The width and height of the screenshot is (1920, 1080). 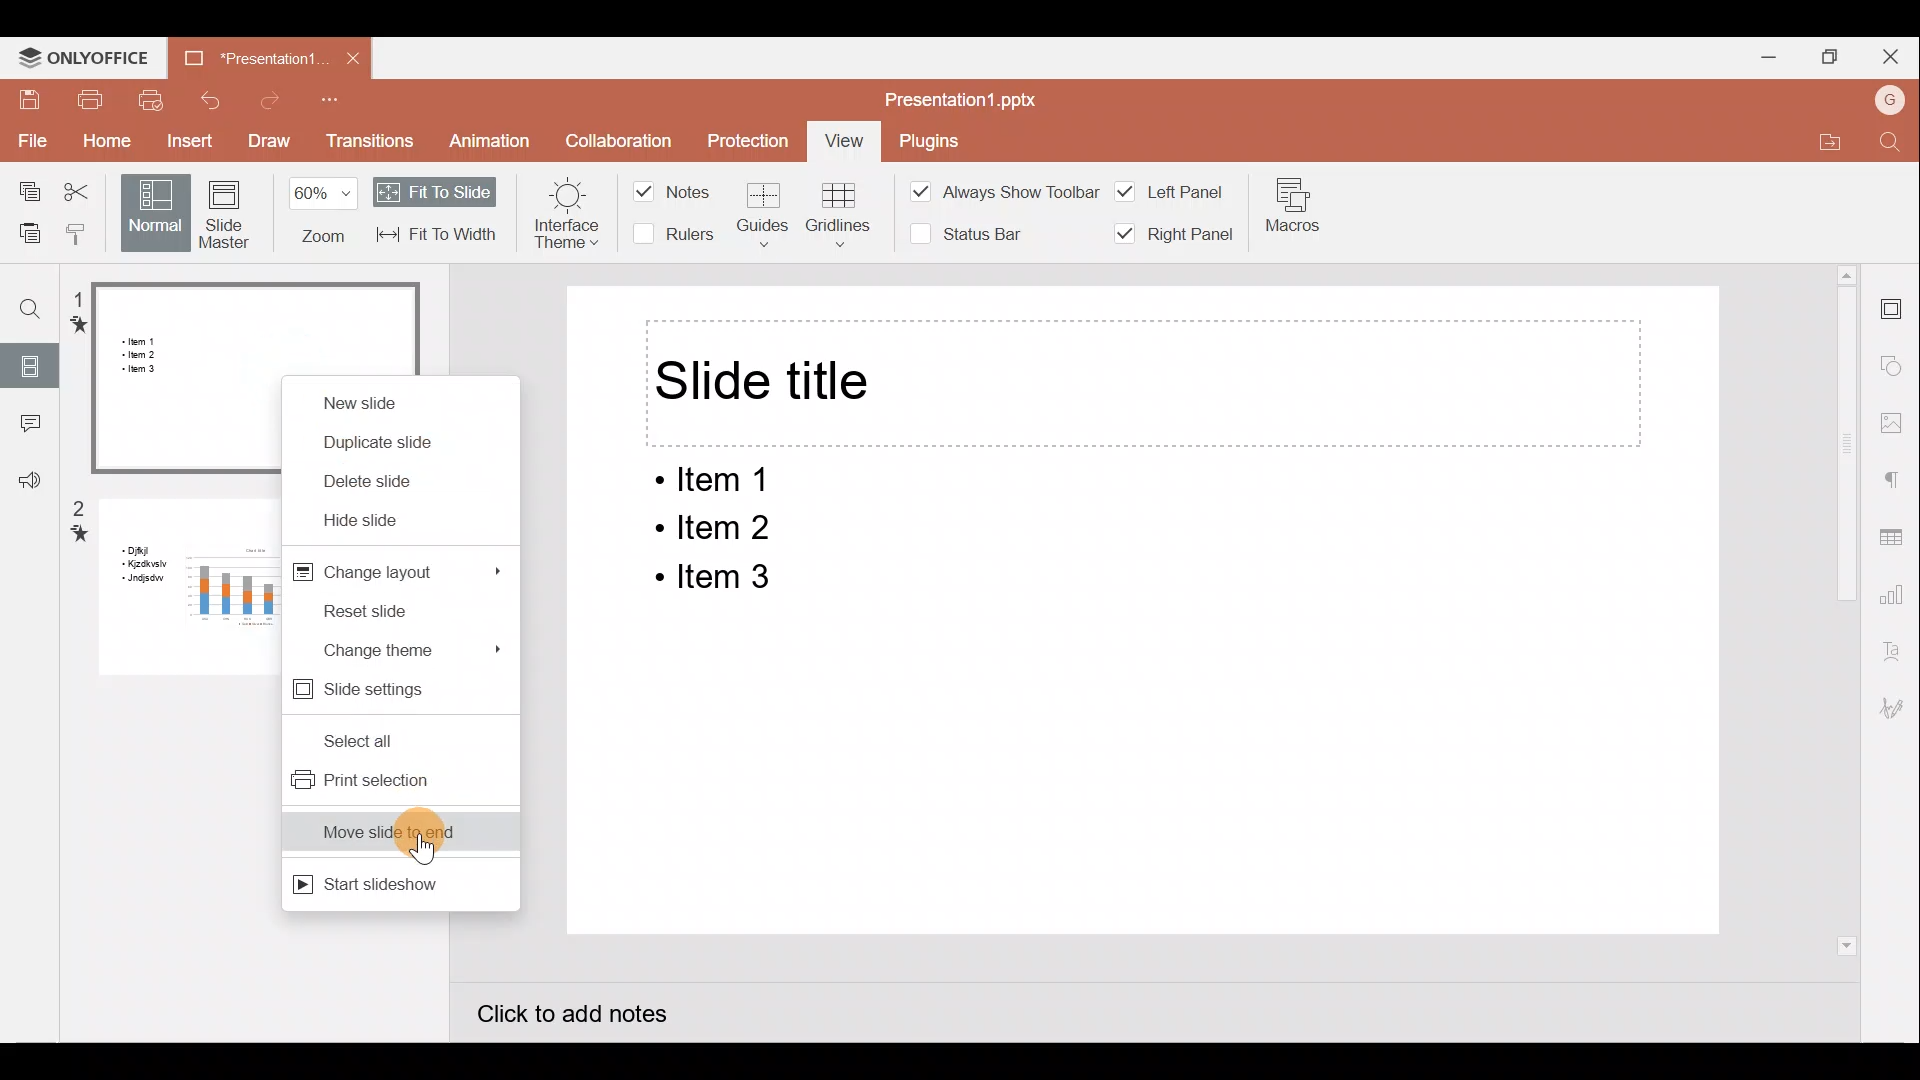 I want to click on Find, so click(x=1890, y=142).